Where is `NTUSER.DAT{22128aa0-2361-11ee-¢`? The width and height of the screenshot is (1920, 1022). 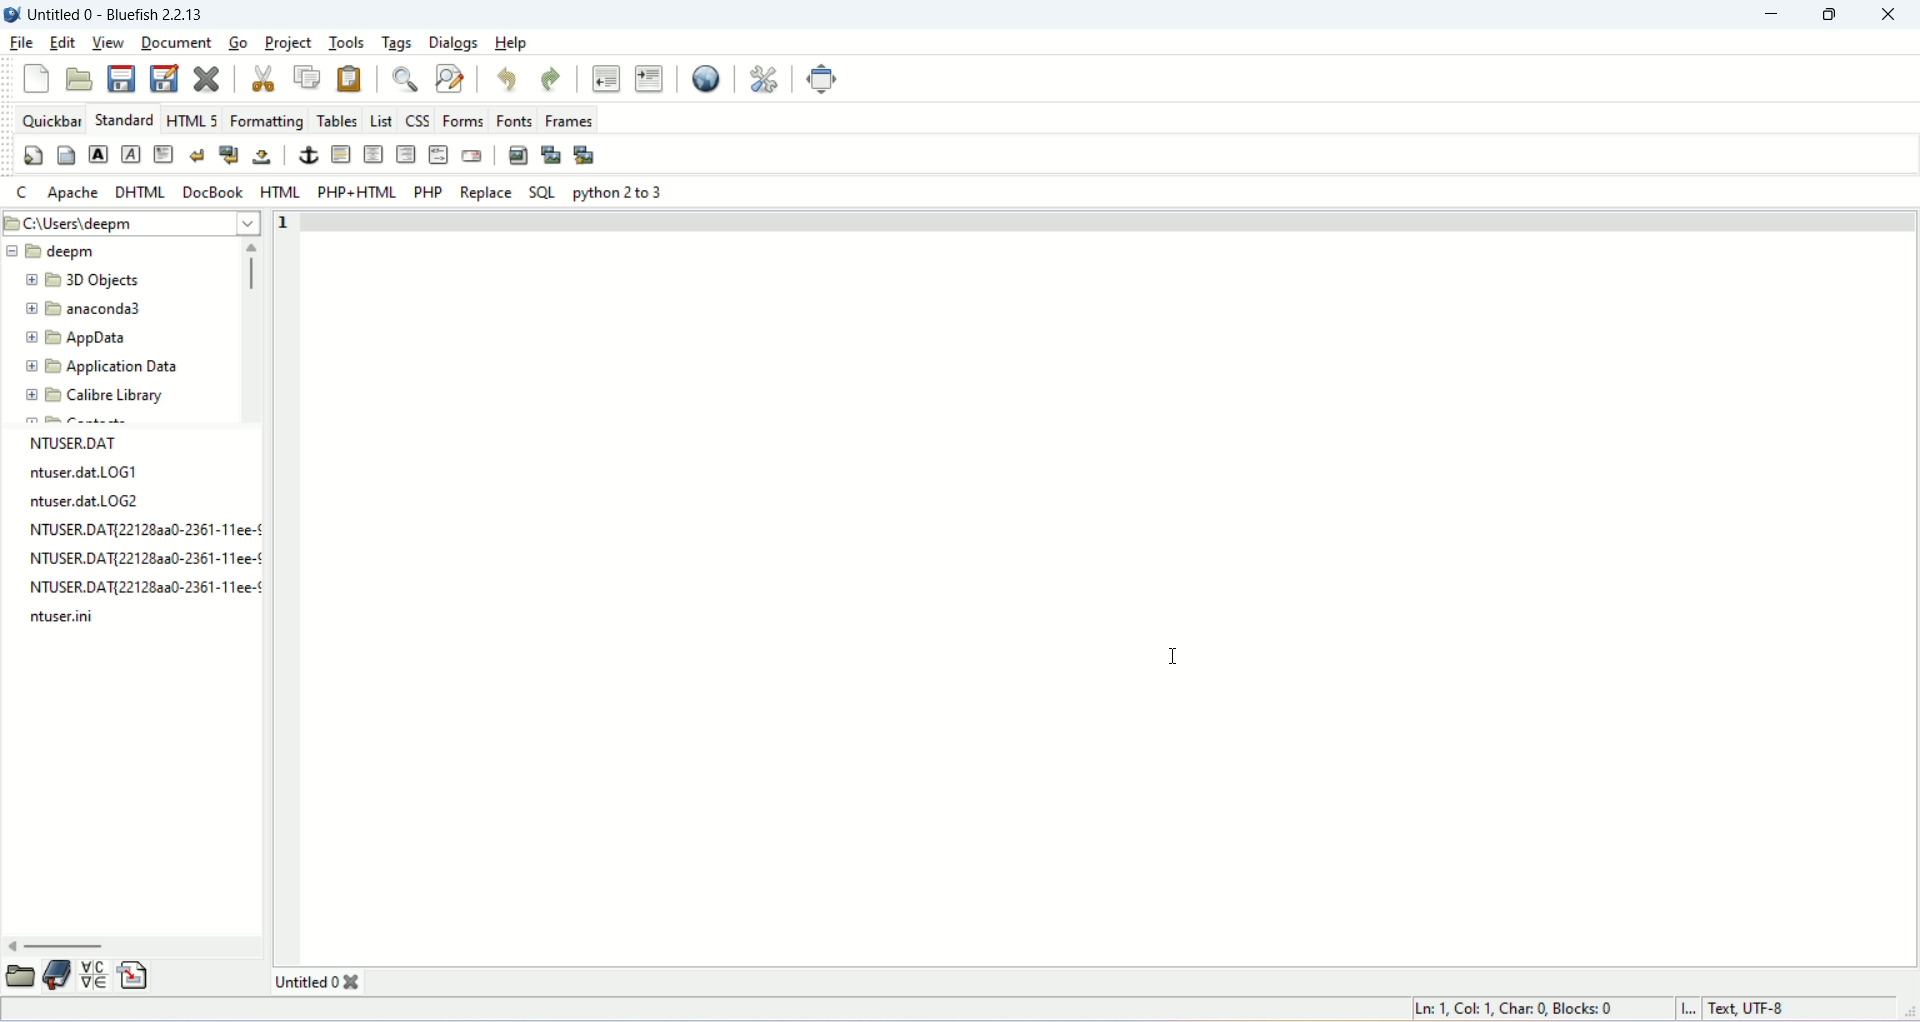 NTUSER.DAT{22128aa0-2361-11ee-¢ is located at coordinates (139, 531).